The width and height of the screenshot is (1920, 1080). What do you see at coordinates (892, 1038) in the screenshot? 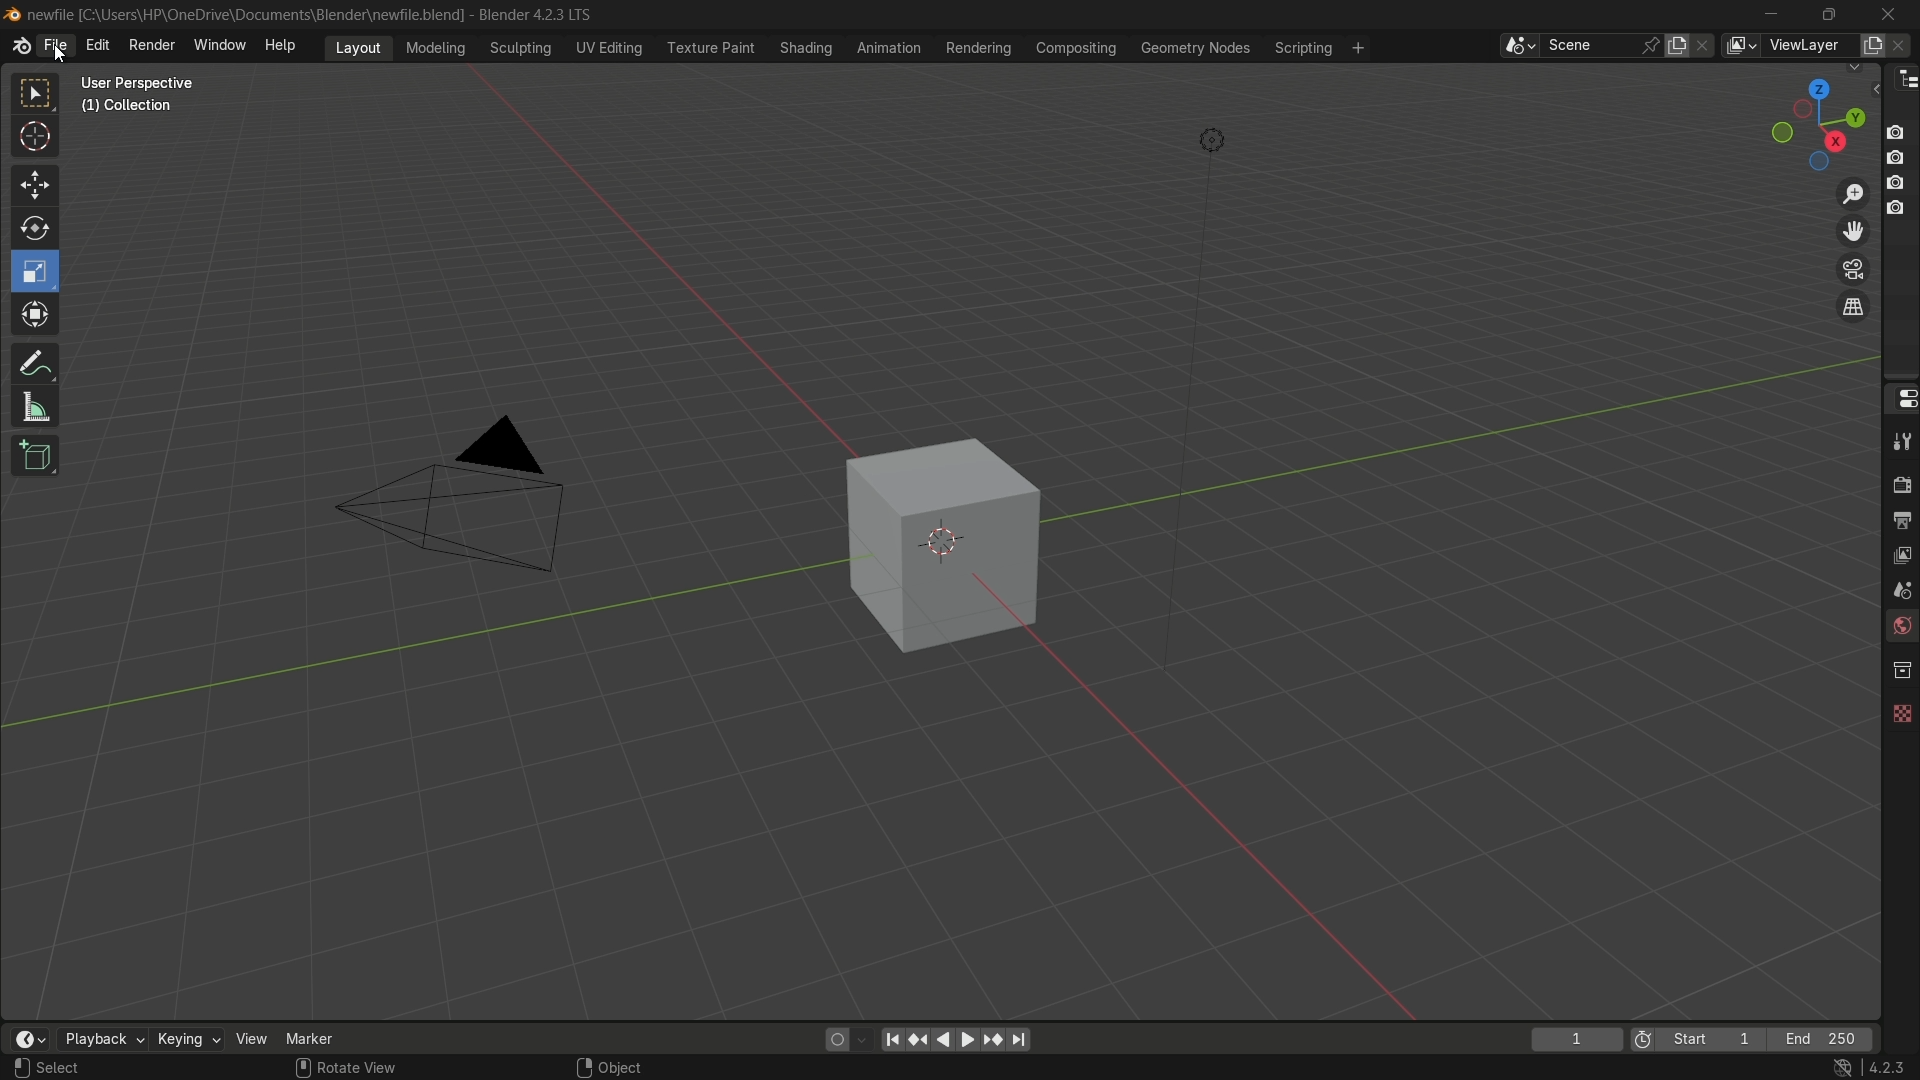
I see `jump to endpoint` at bounding box center [892, 1038].